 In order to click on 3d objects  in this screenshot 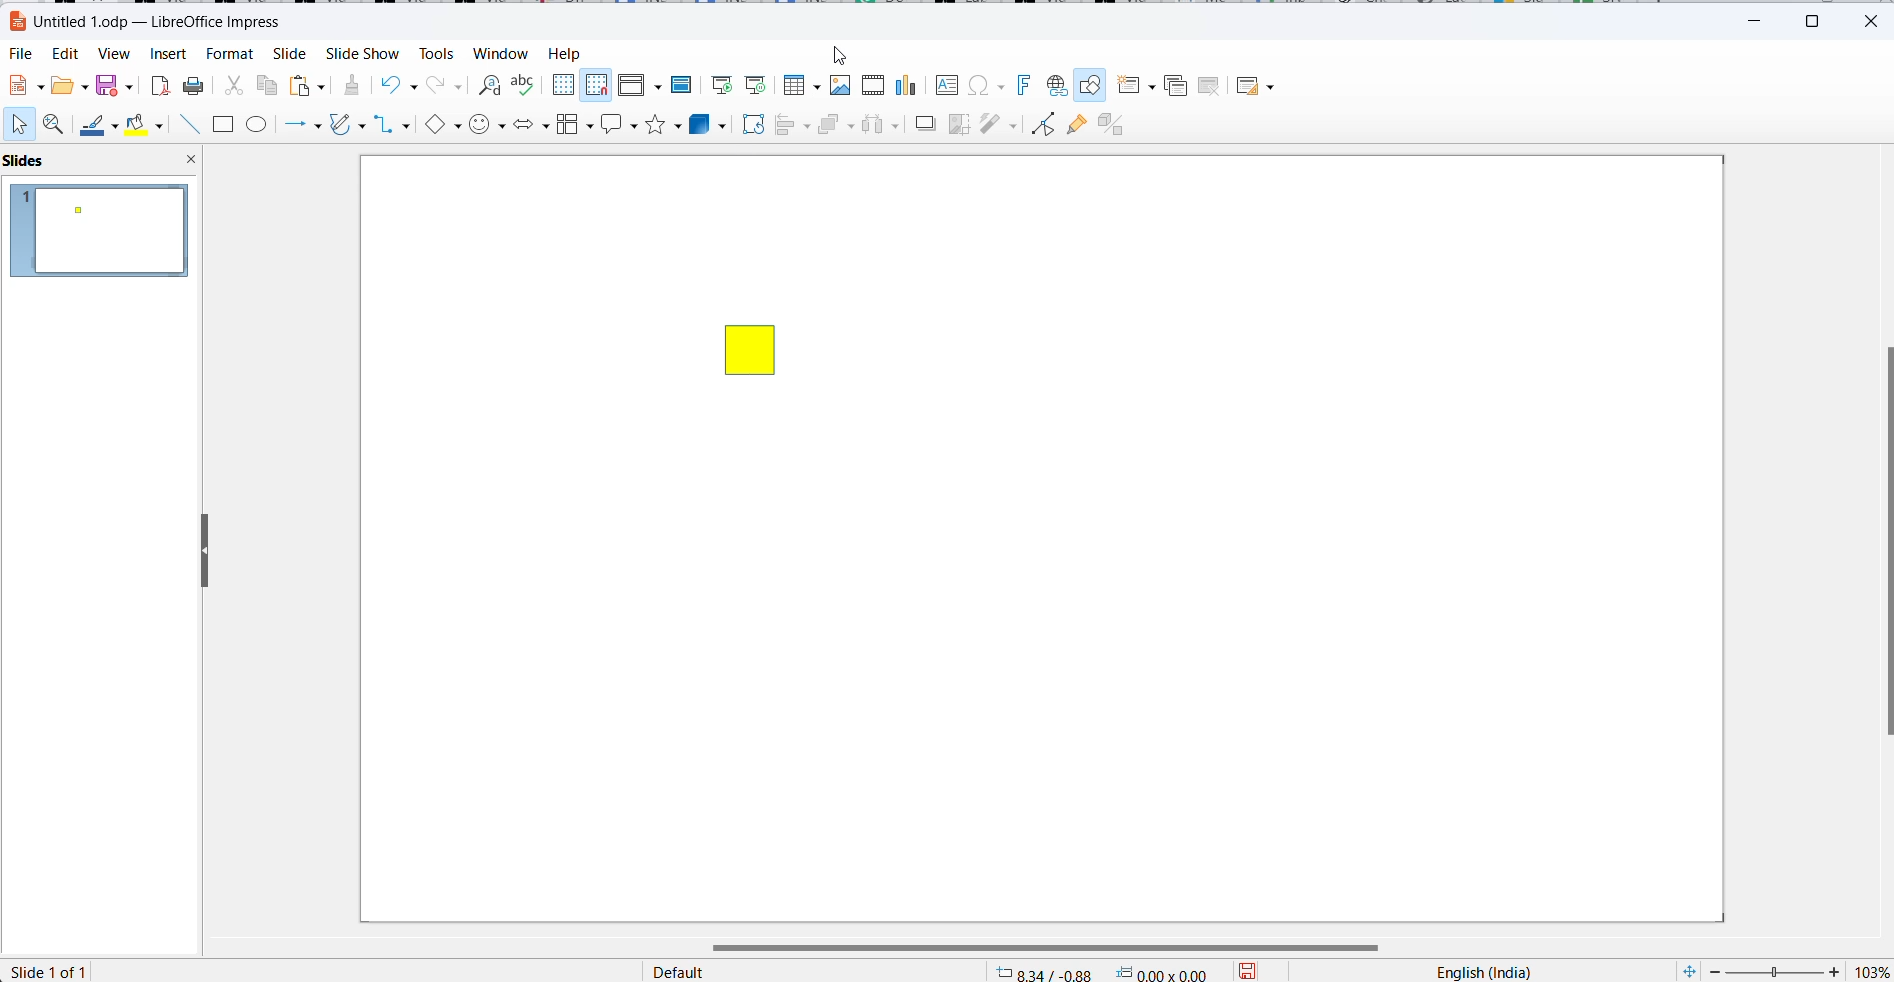, I will do `click(709, 125)`.